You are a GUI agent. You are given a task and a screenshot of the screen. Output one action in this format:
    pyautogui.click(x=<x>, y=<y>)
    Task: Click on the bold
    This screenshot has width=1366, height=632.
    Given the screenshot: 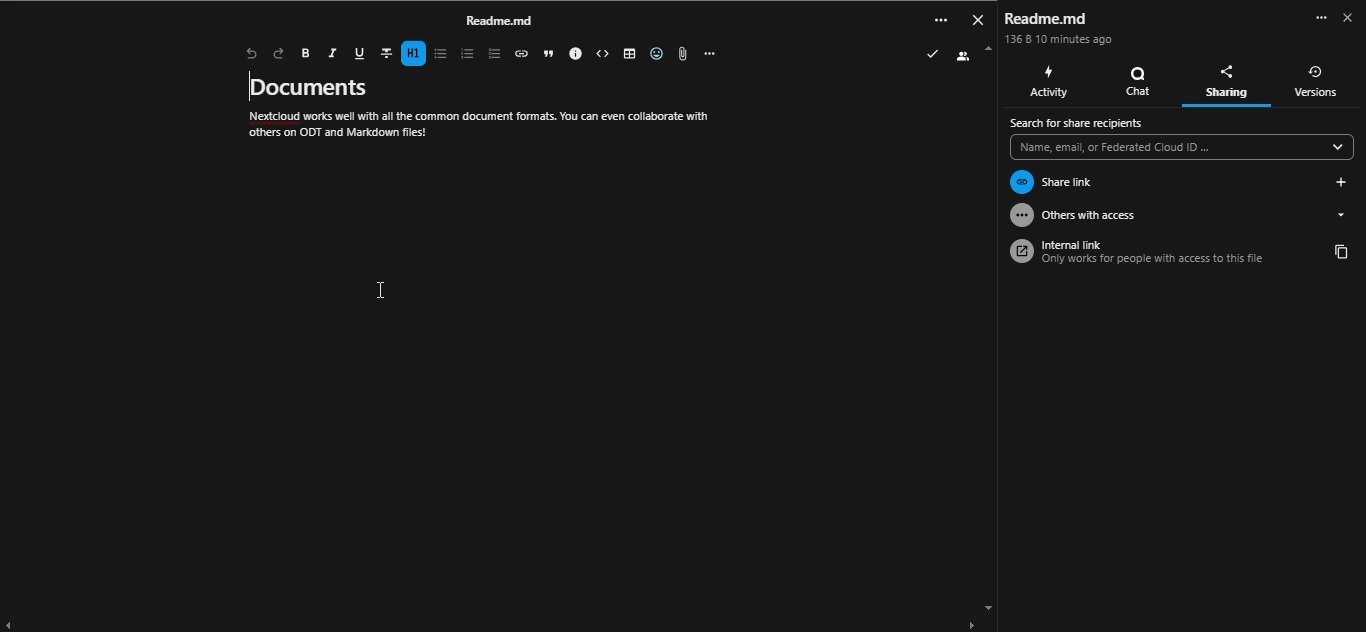 What is the action you would take?
    pyautogui.click(x=305, y=53)
    